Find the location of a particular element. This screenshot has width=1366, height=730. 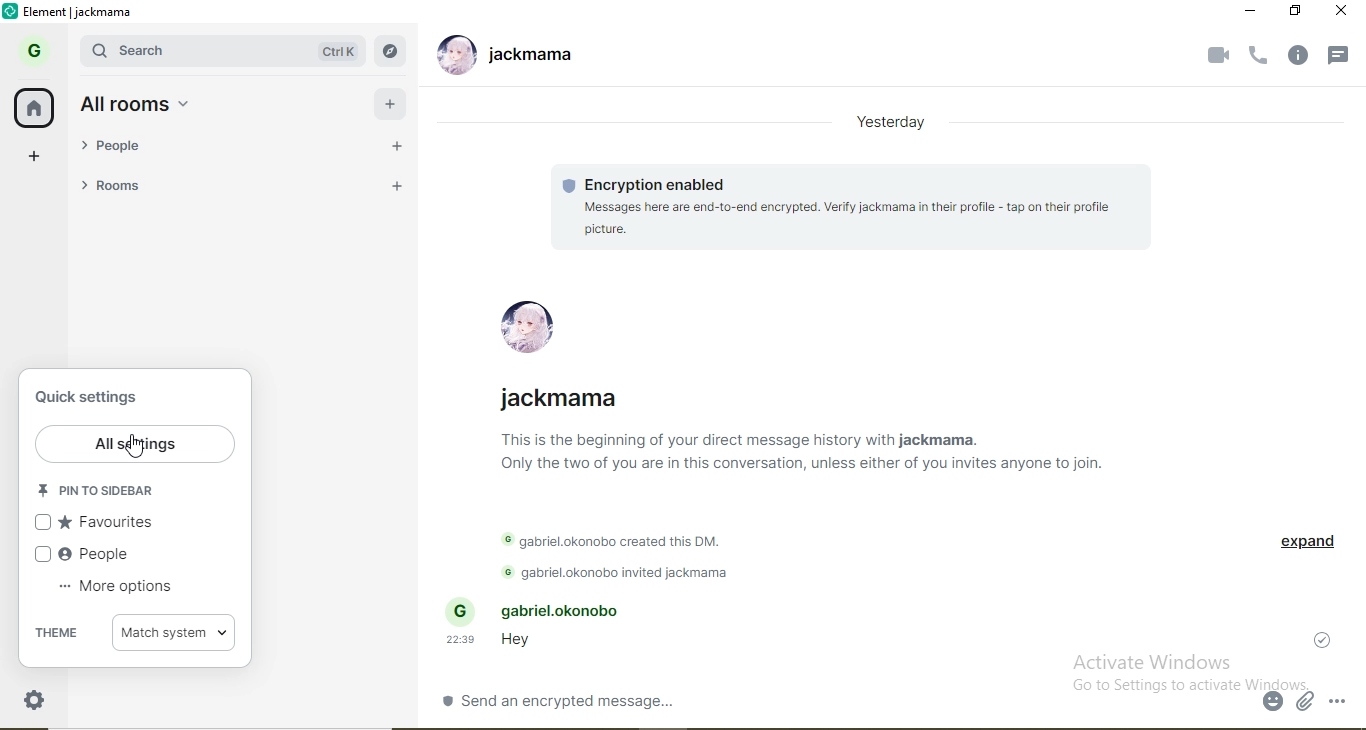

minimise is located at coordinates (1251, 12).